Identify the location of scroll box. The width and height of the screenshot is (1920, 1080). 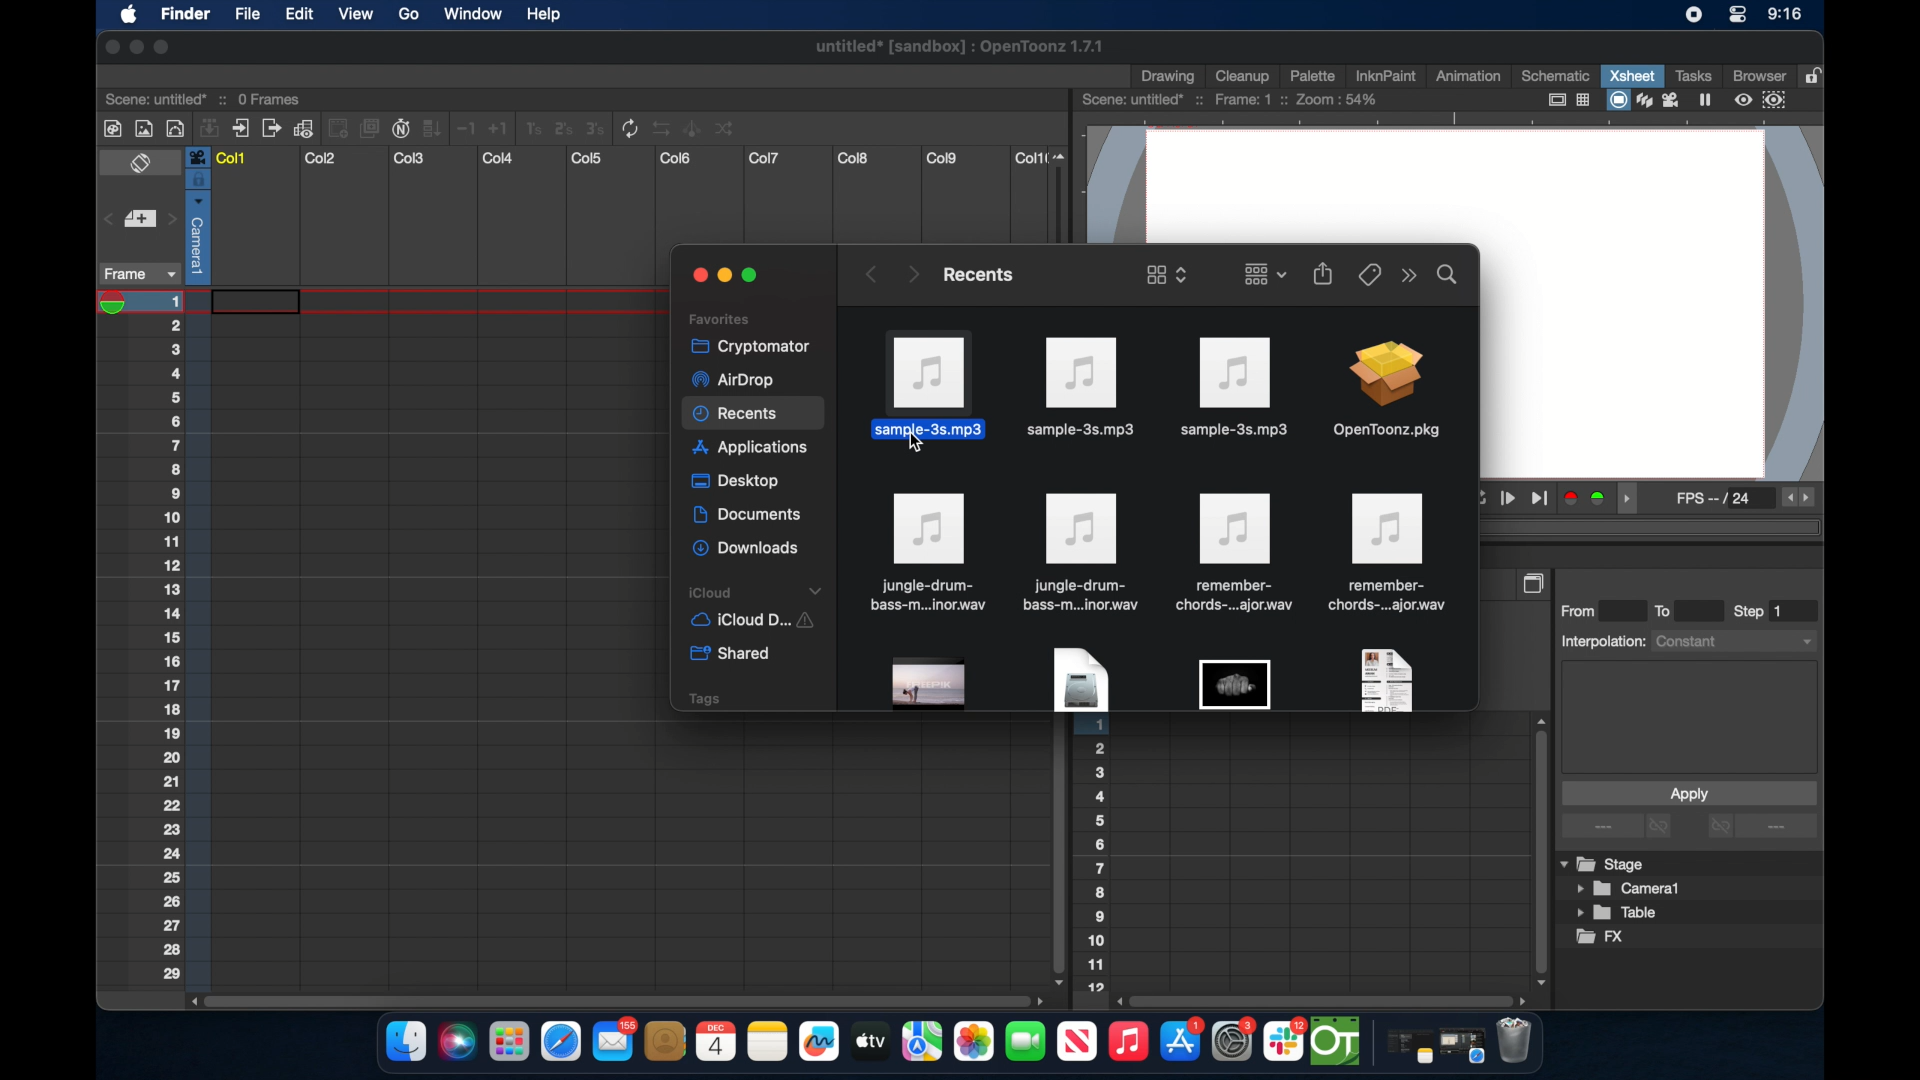
(1538, 850).